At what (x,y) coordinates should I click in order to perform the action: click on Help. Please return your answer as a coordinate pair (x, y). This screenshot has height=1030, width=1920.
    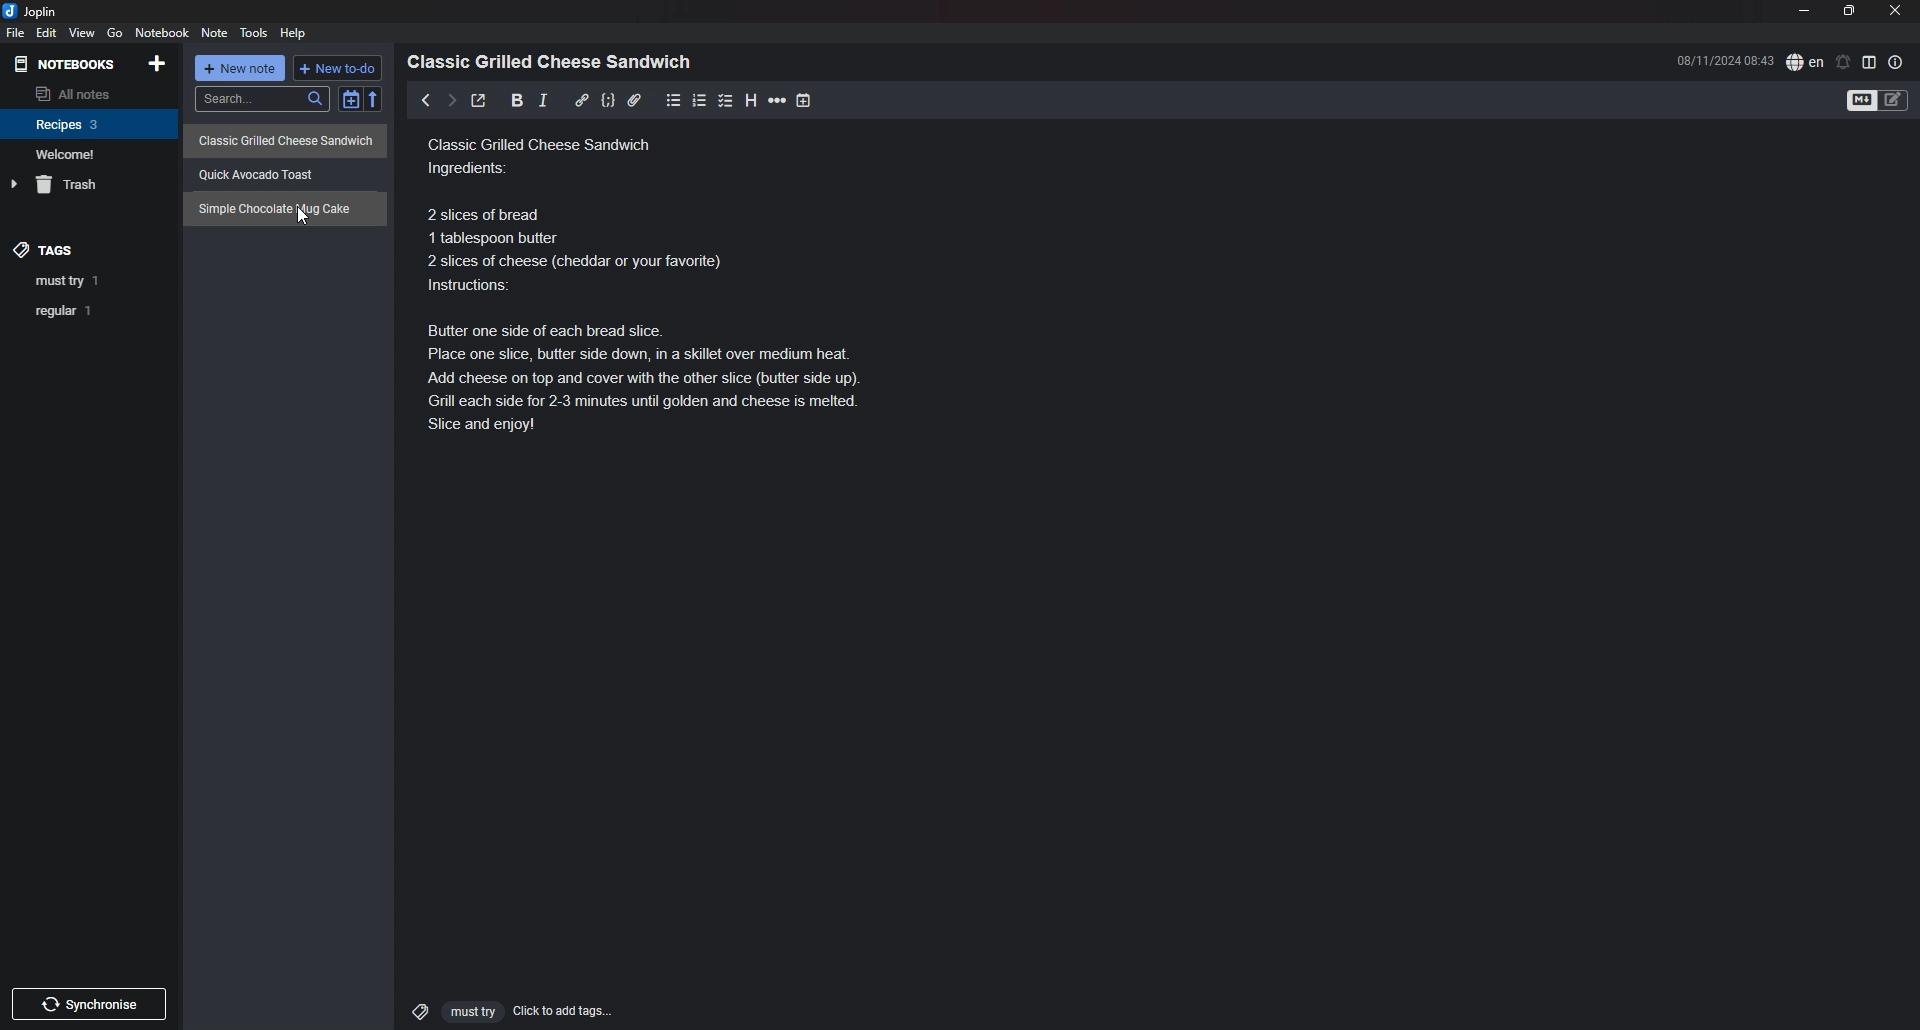
    Looking at the image, I should click on (295, 32).